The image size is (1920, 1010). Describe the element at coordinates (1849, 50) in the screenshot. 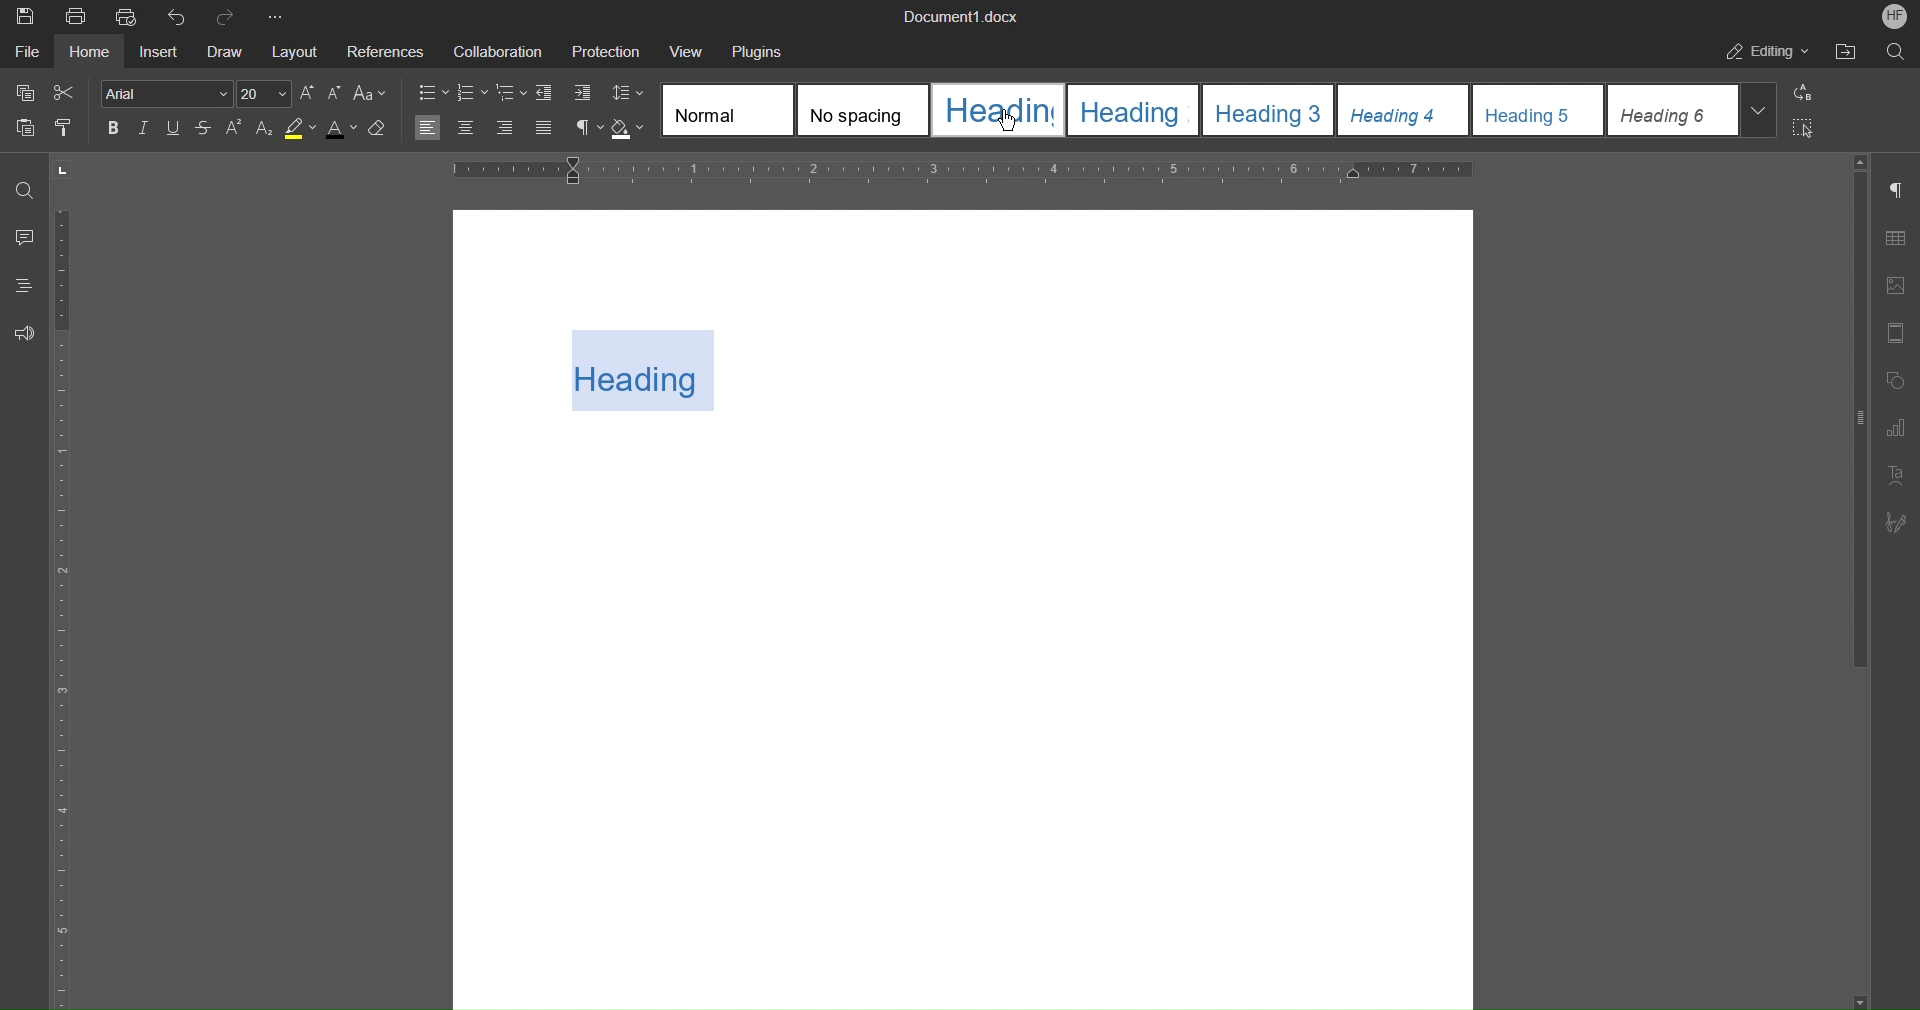

I see `Open File Location` at that location.